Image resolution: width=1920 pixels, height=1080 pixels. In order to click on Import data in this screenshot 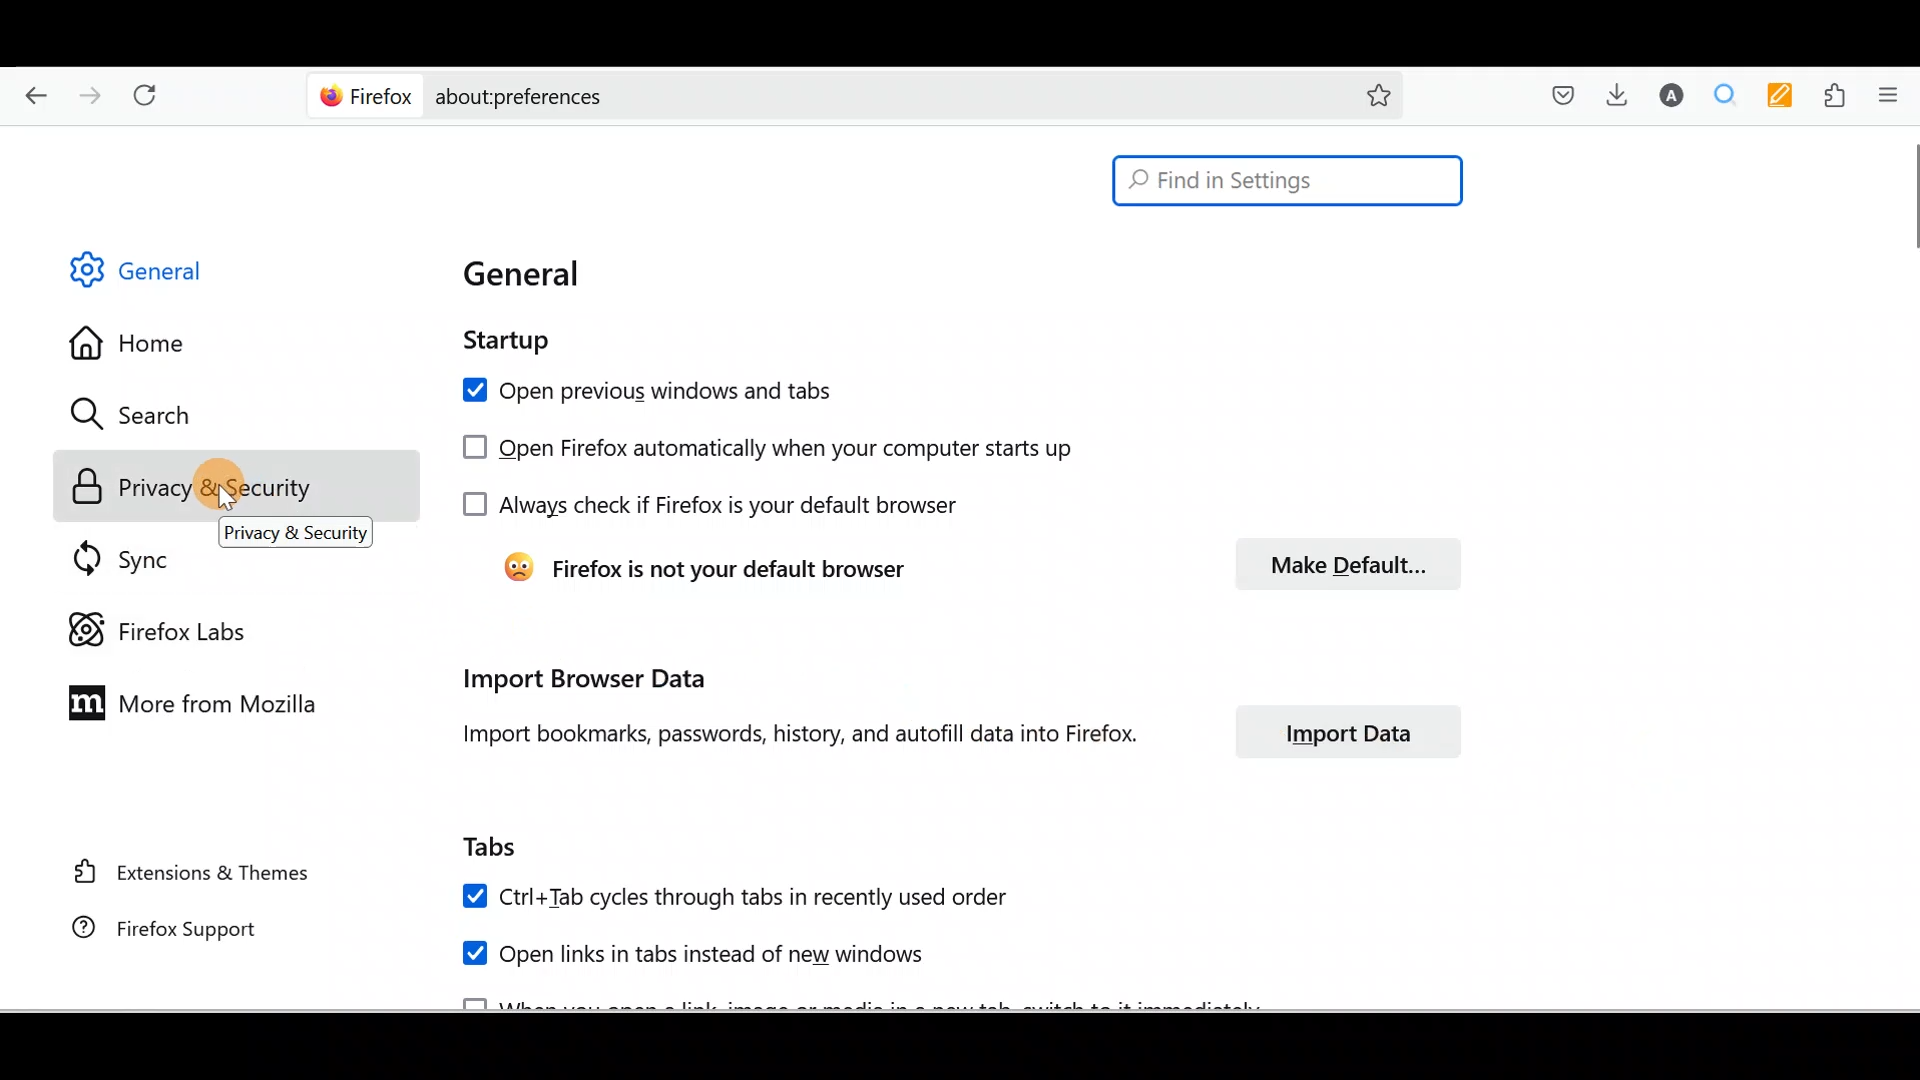, I will do `click(1345, 731)`.